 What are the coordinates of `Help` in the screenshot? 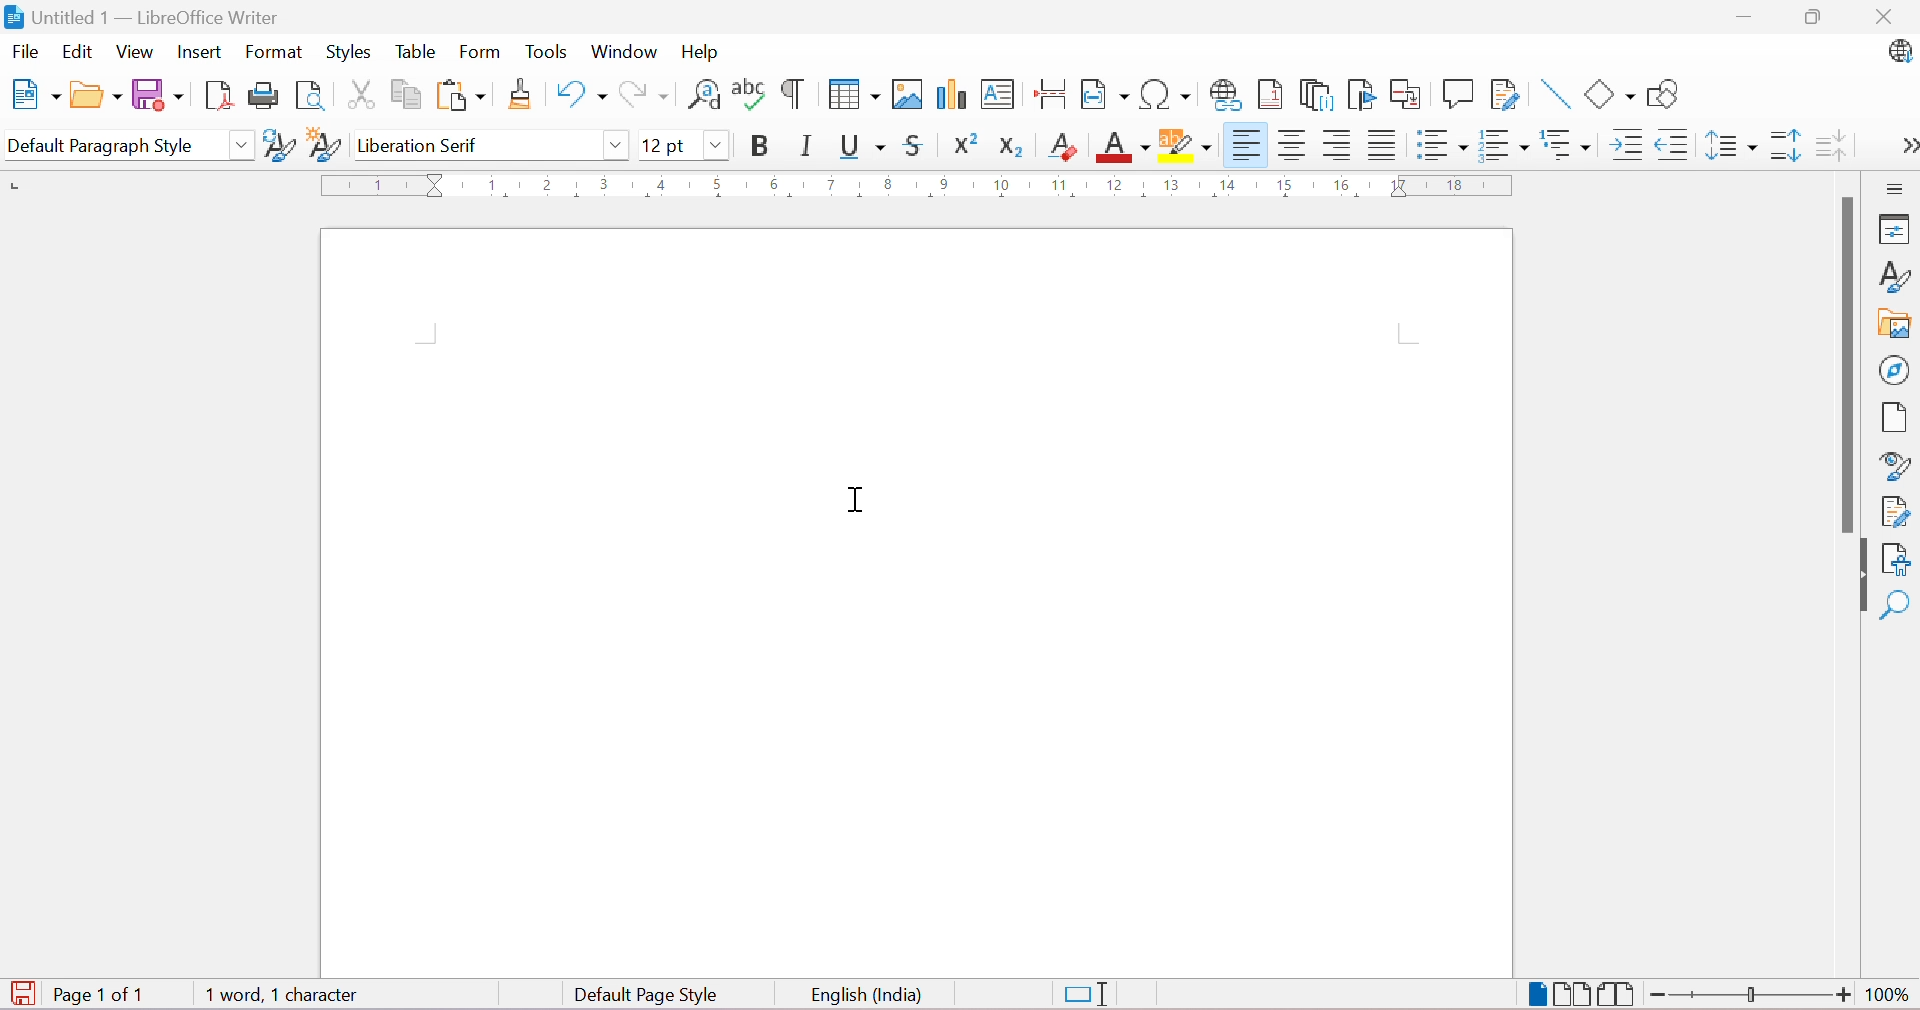 It's located at (700, 51).